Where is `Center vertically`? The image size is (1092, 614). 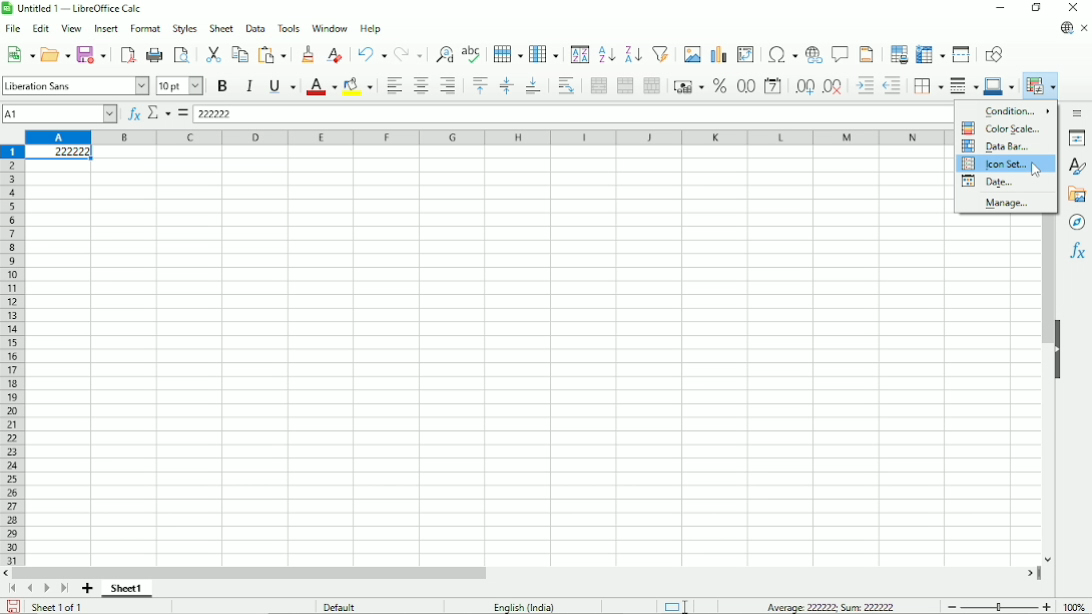
Center vertically is located at coordinates (505, 86).